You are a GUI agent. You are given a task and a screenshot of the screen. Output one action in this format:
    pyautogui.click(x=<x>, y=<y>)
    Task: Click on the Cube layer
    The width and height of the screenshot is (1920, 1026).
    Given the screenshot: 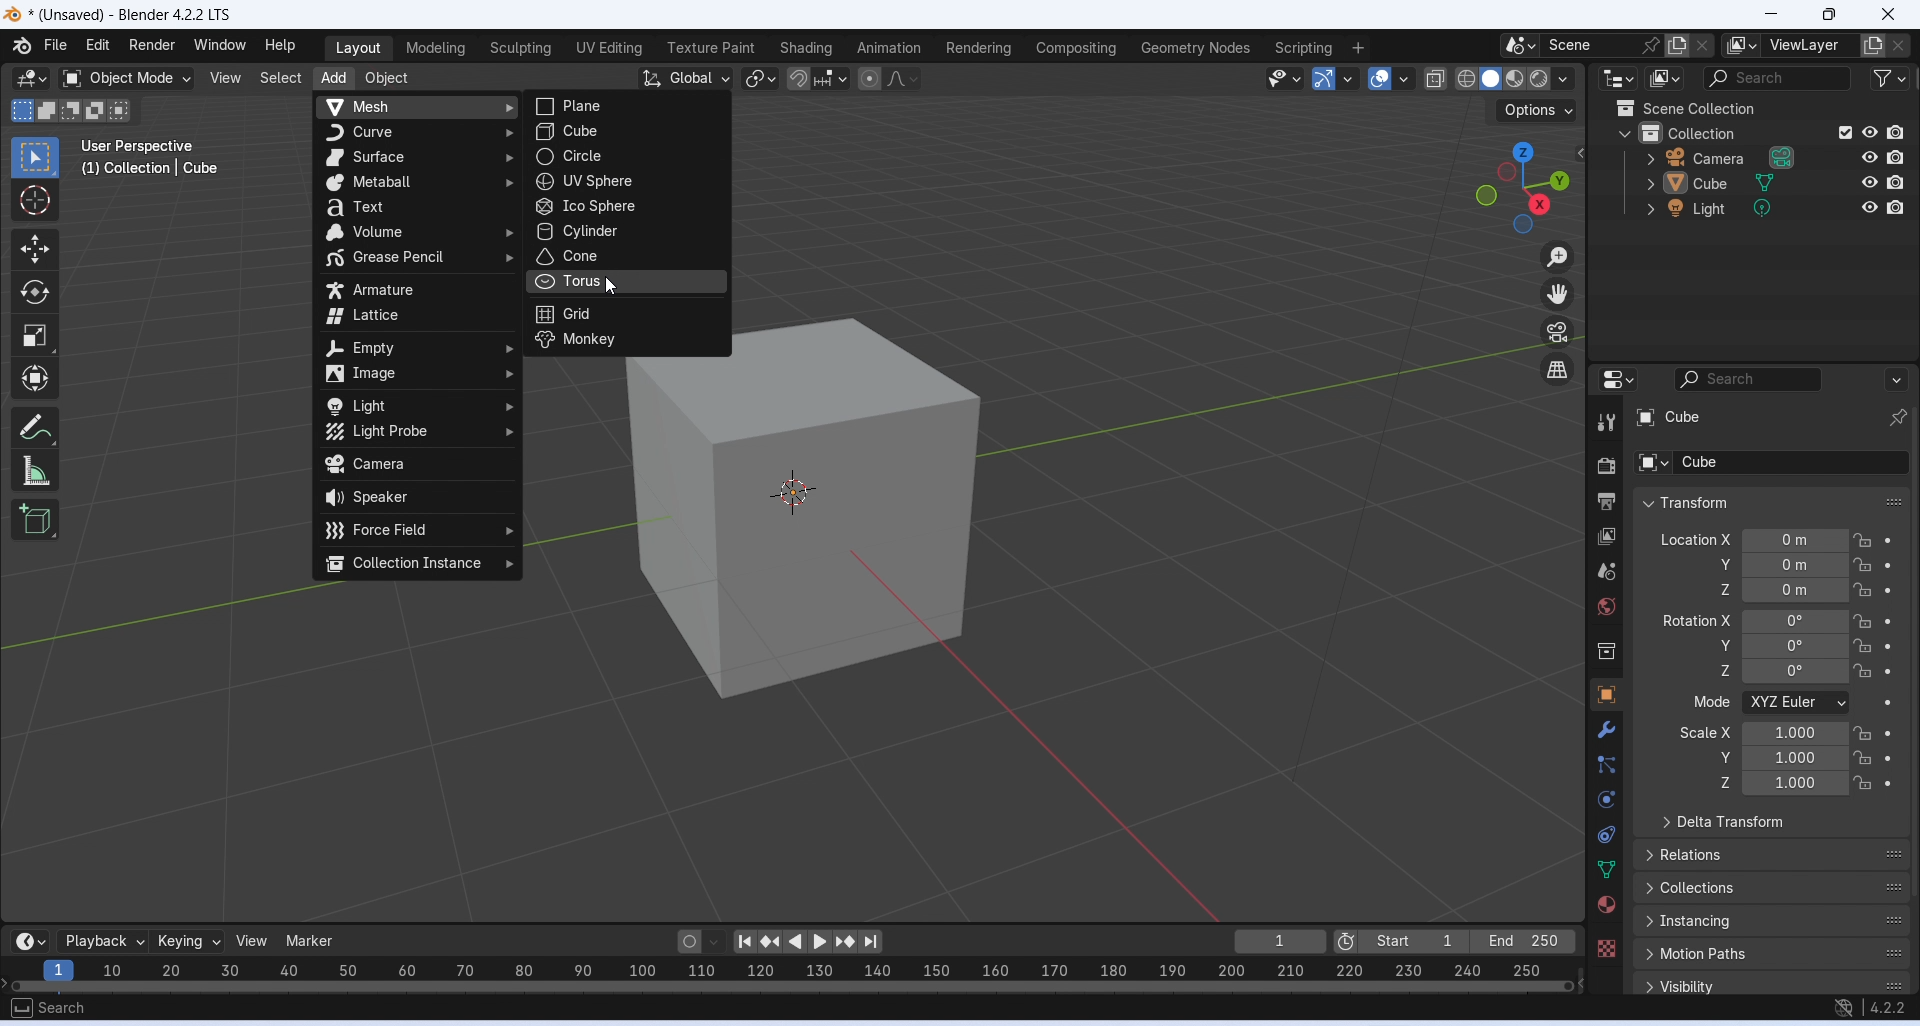 What is the action you would take?
    pyautogui.click(x=1773, y=181)
    